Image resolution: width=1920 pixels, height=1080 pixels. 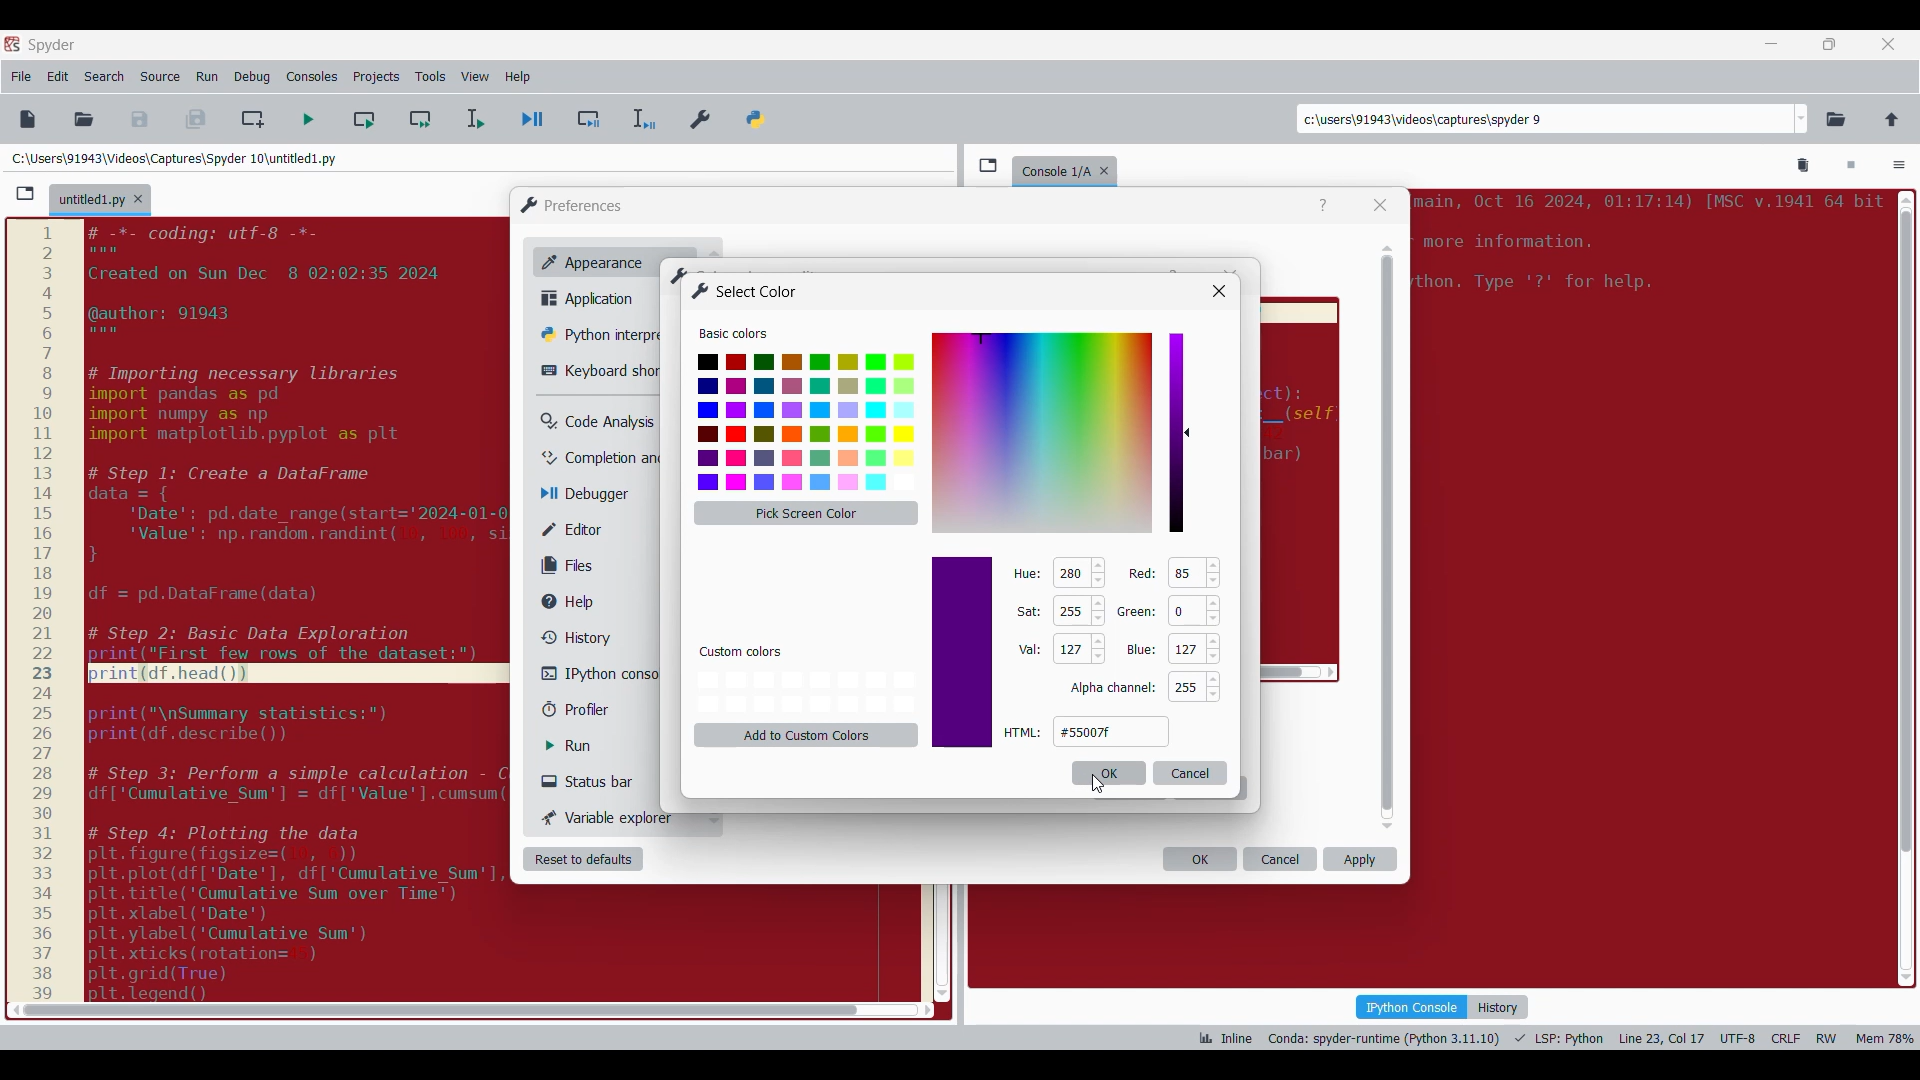 What do you see at coordinates (1544, 119) in the screenshot?
I see `Enter locations` at bounding box center [1544, 119].